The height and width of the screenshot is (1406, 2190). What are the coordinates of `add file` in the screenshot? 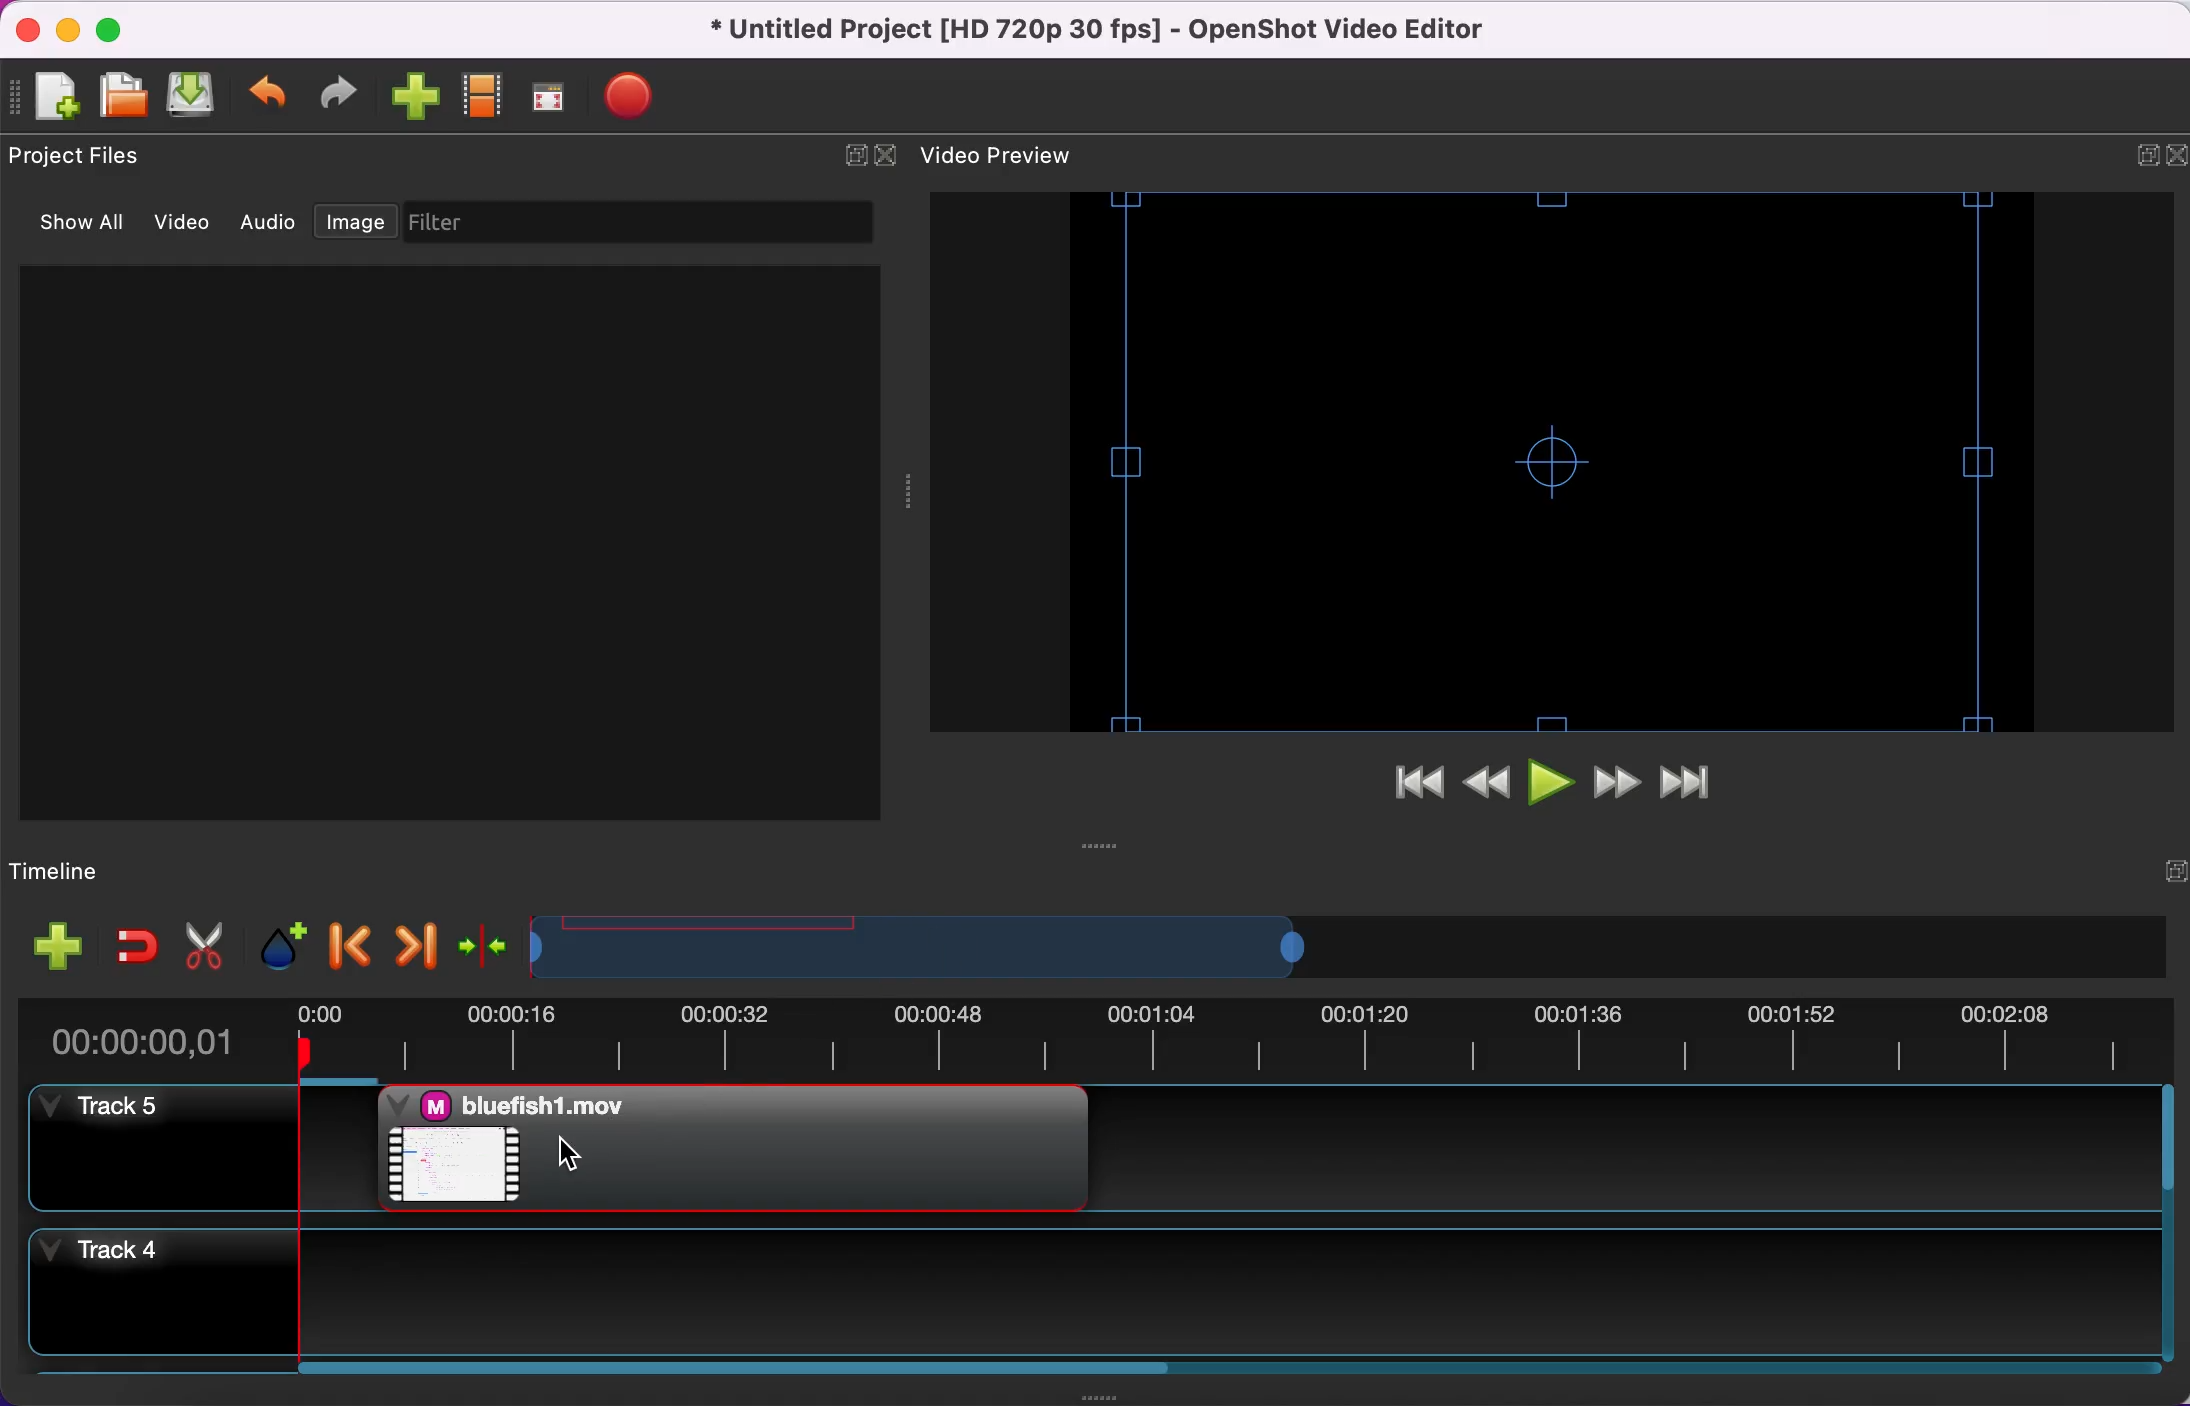 It's located at (60, 947).